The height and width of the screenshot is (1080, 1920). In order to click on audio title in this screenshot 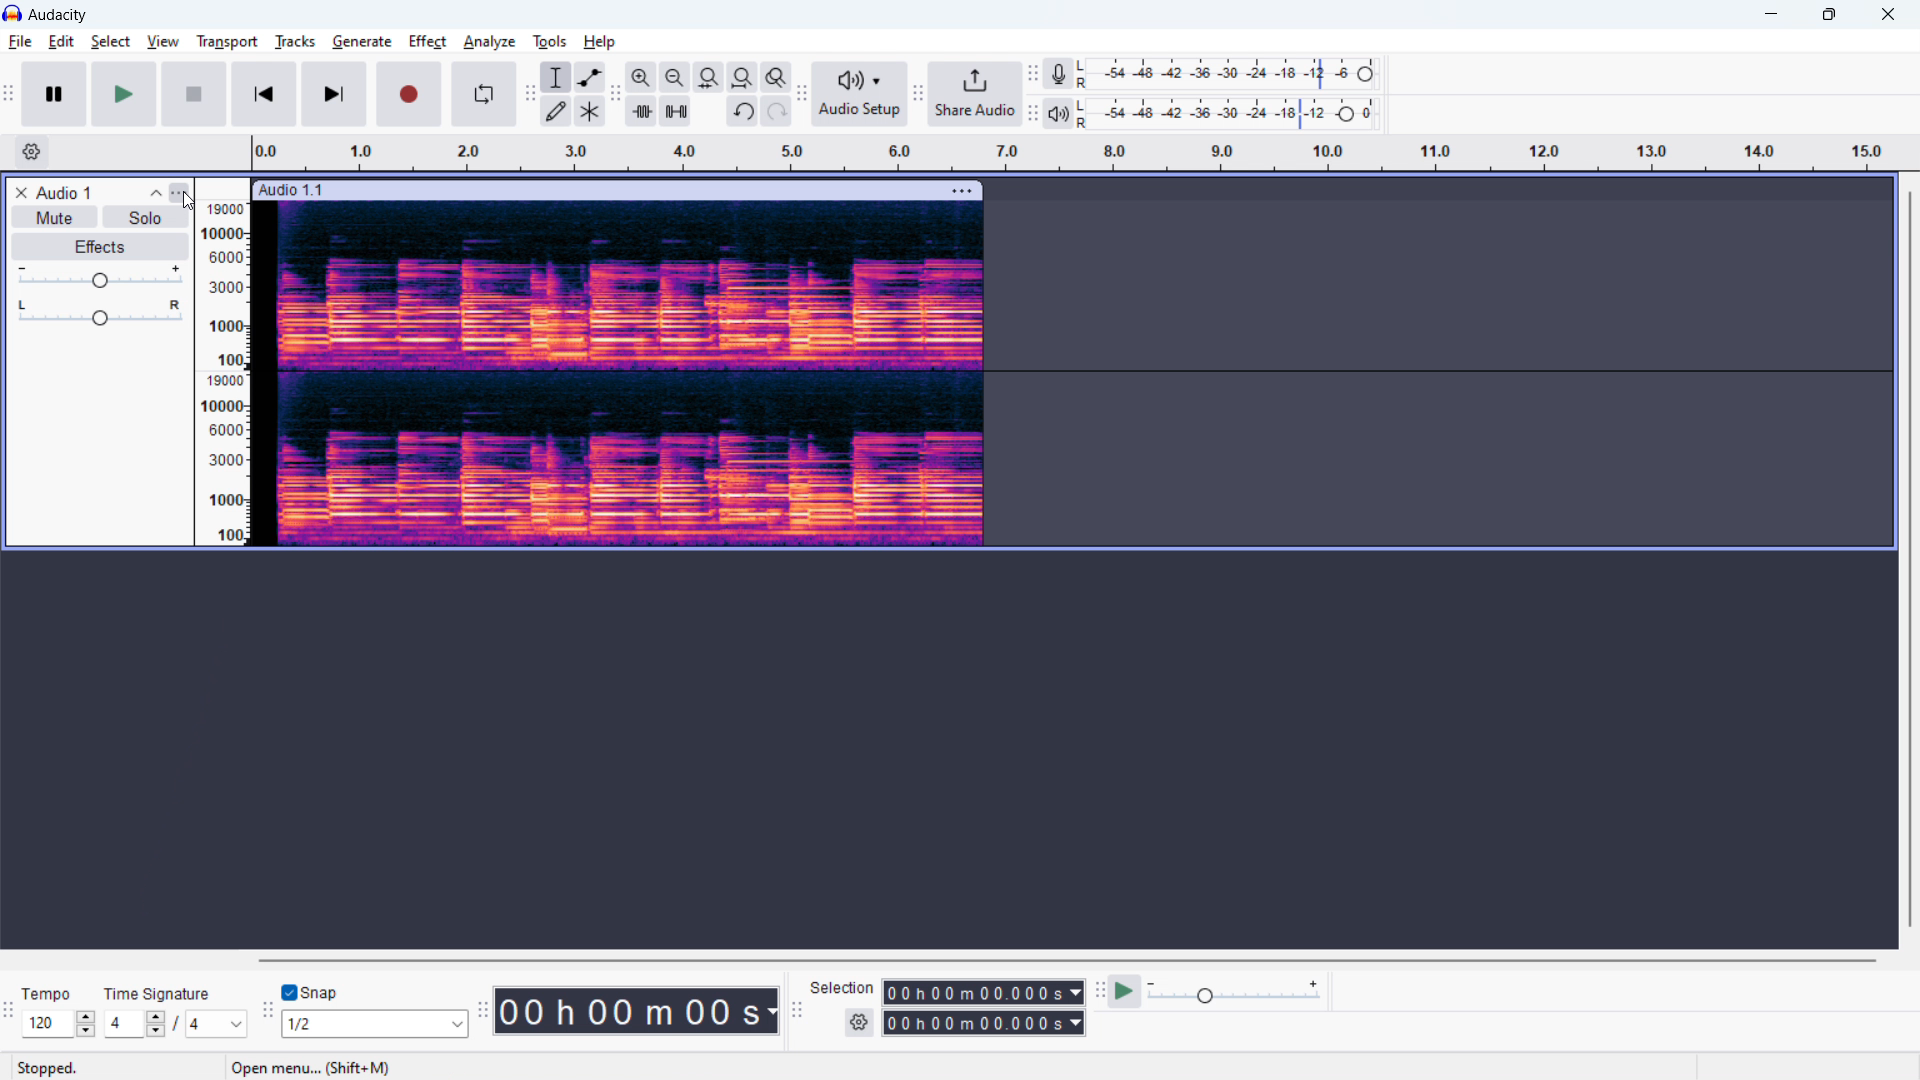, I will do `click(66, 192)`.